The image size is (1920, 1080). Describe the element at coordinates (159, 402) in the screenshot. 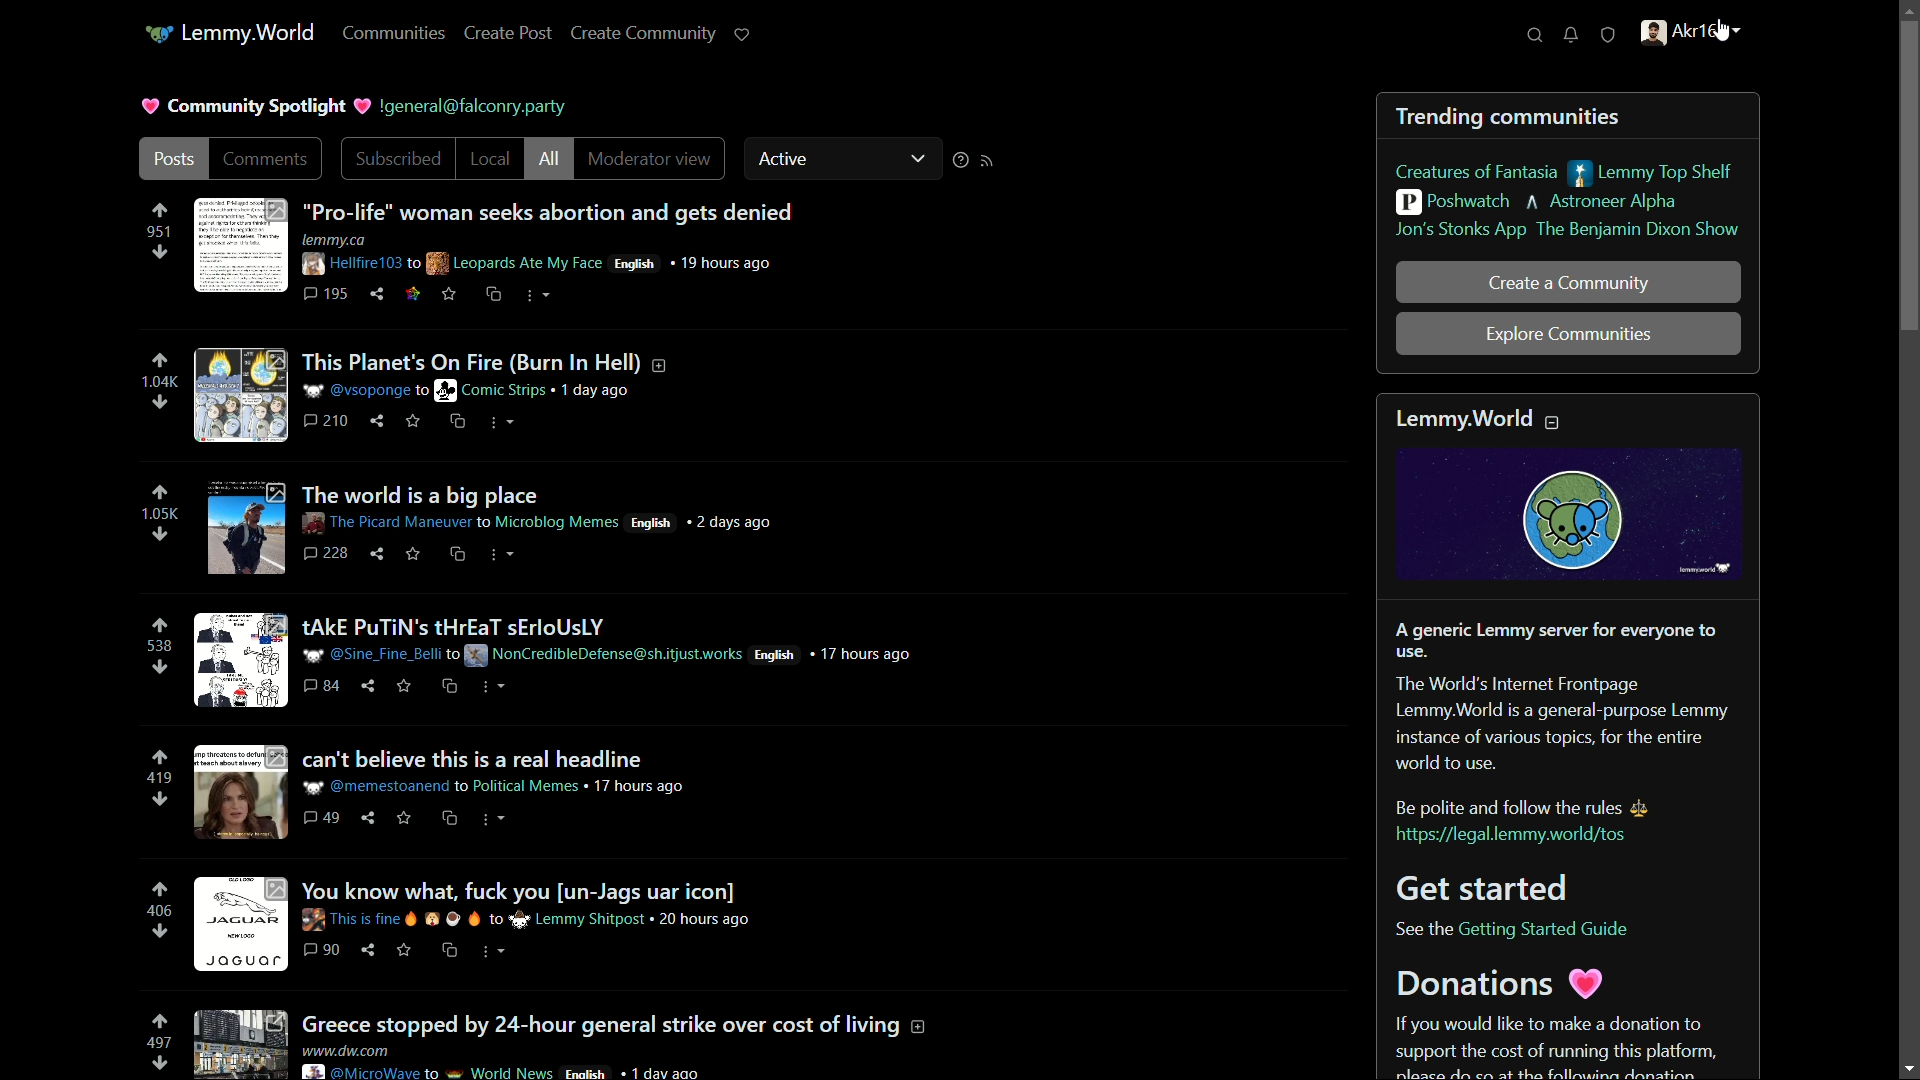

I see `downvote` at that location.